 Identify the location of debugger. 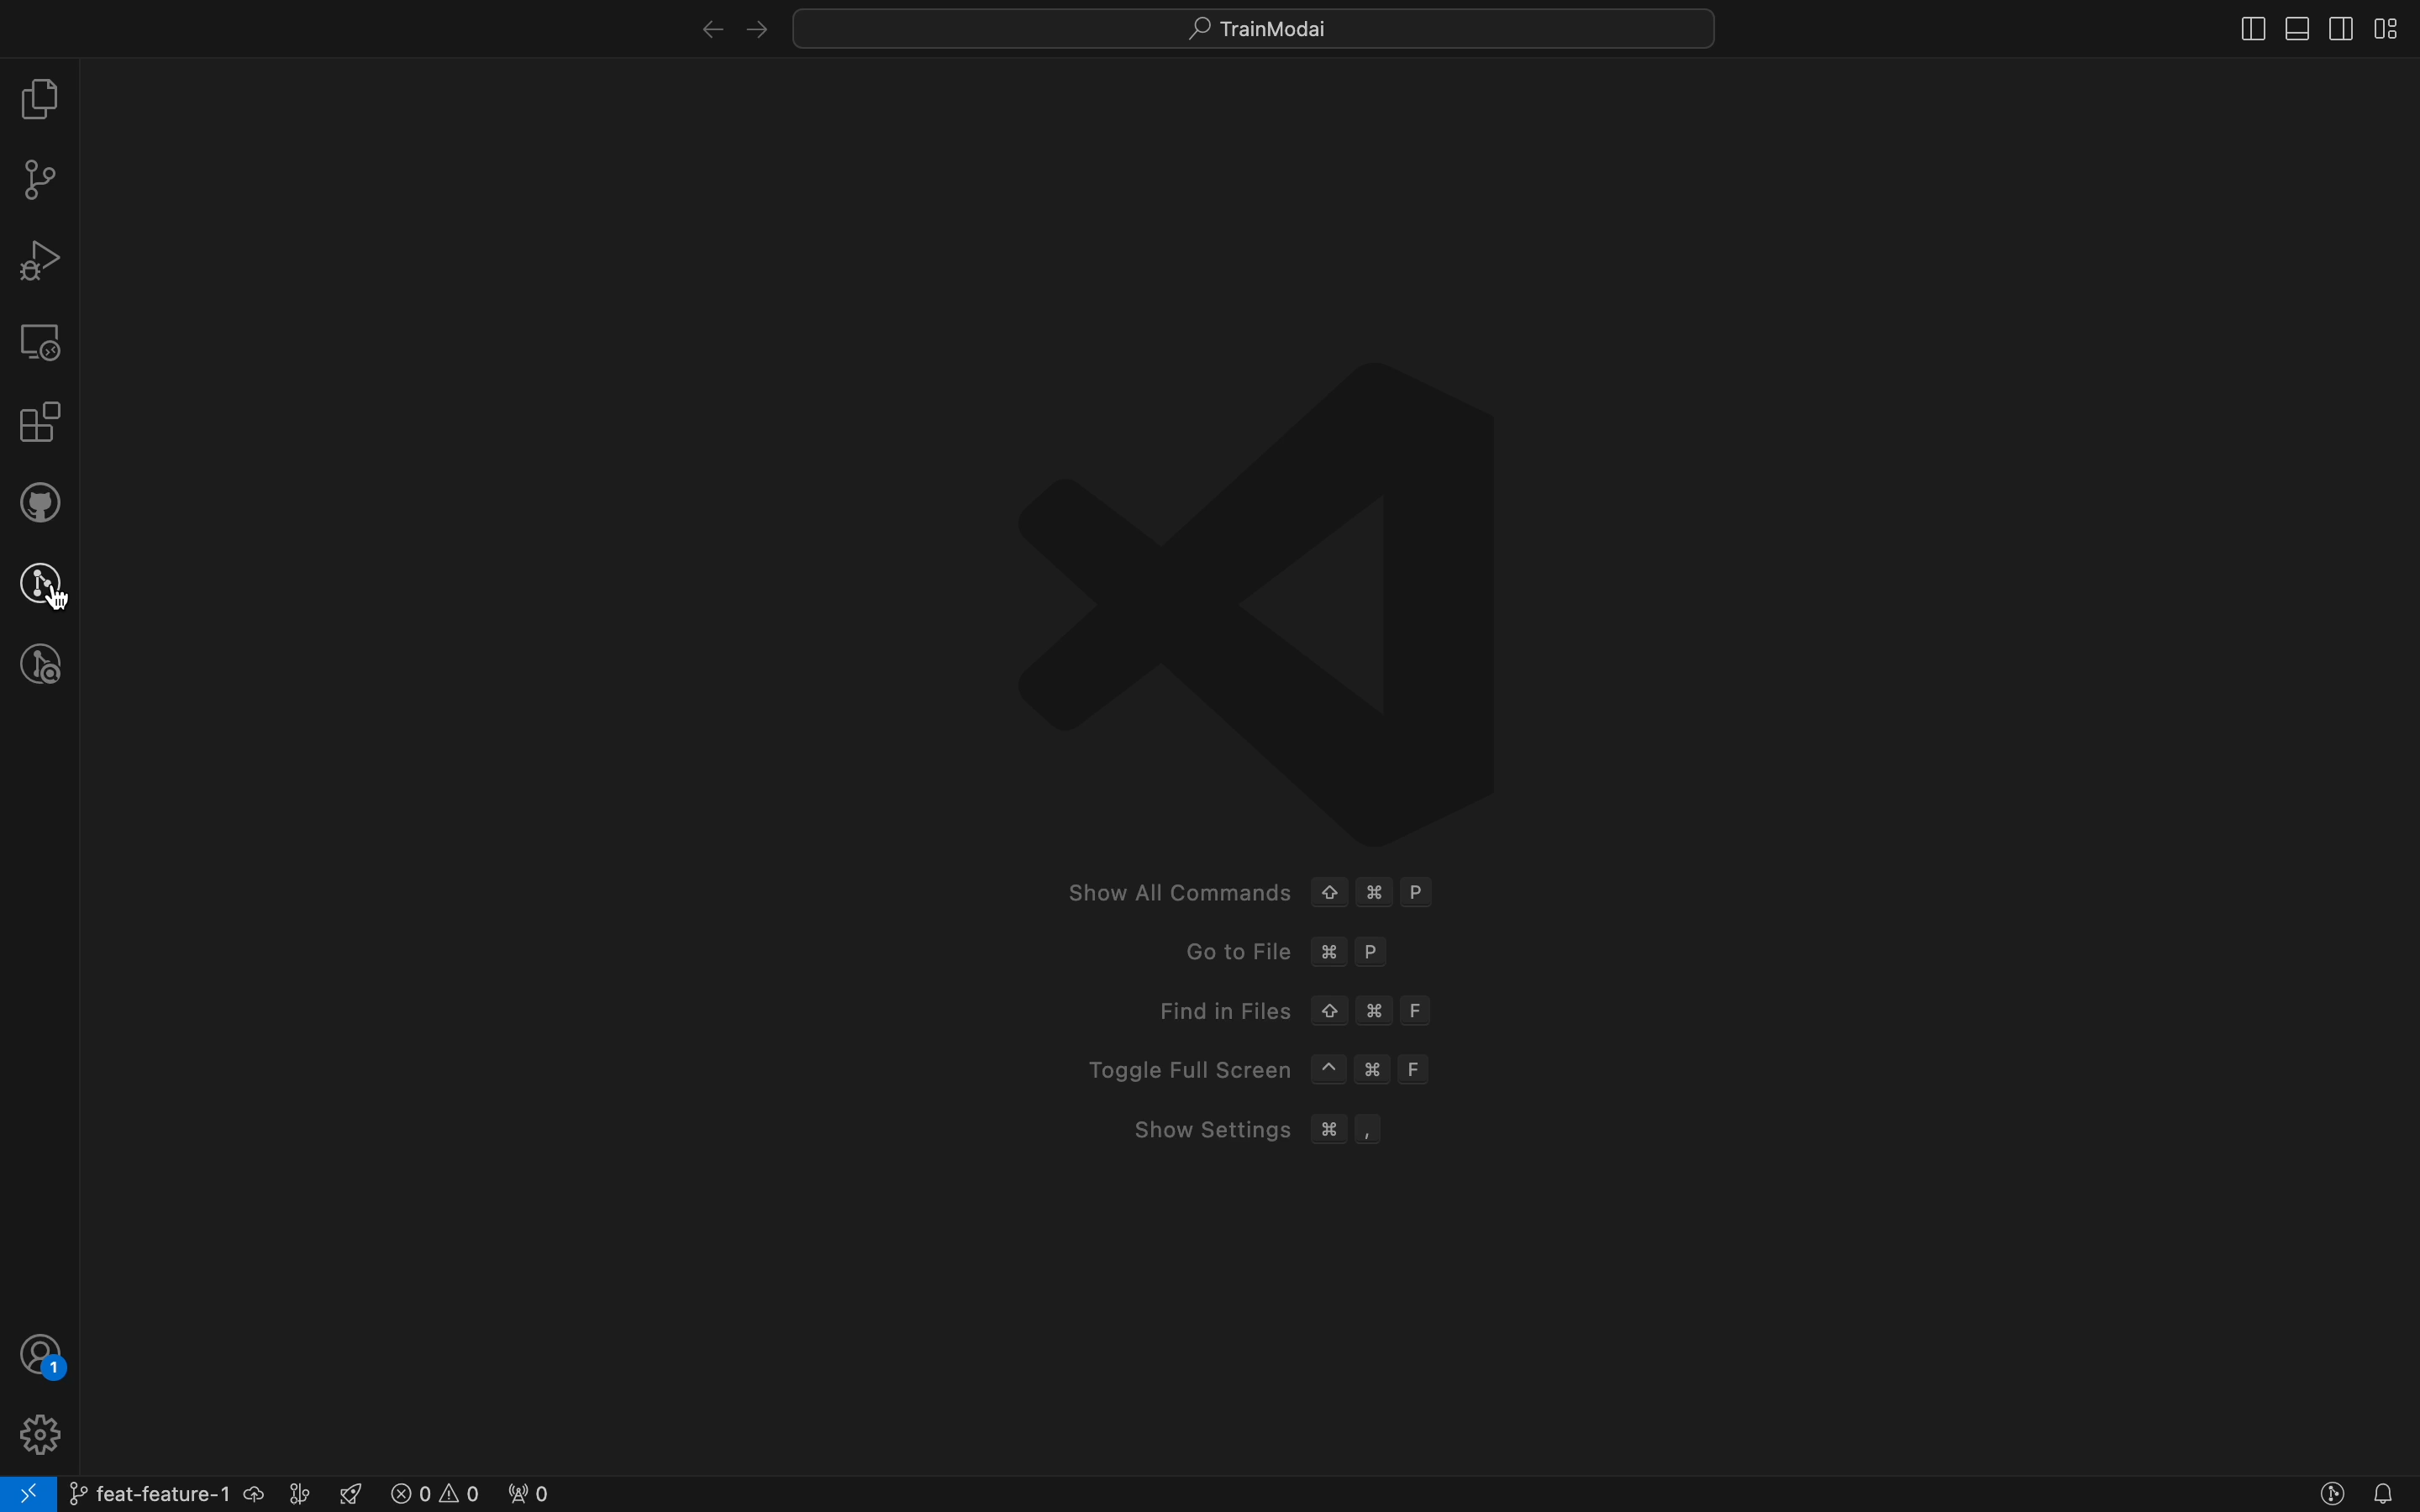
(36, 261).